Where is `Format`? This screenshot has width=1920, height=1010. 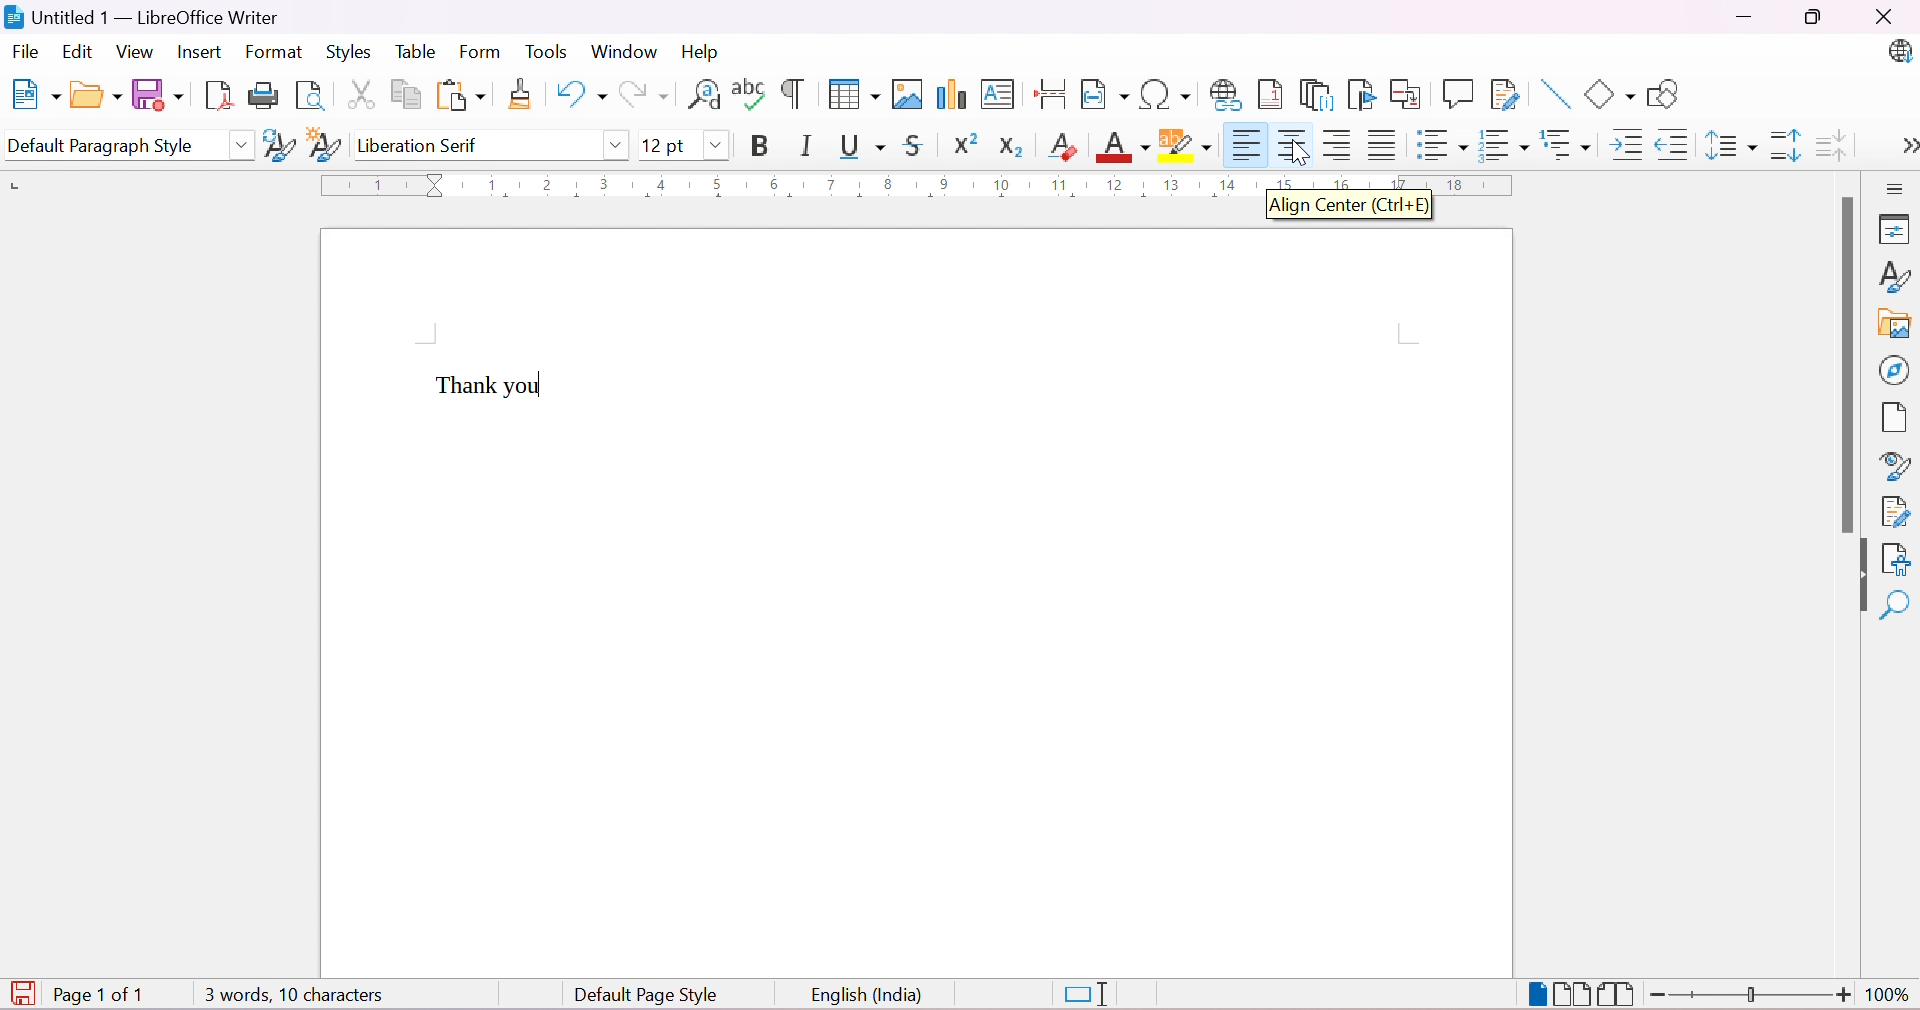 Format is located at coordinates (275, 51).